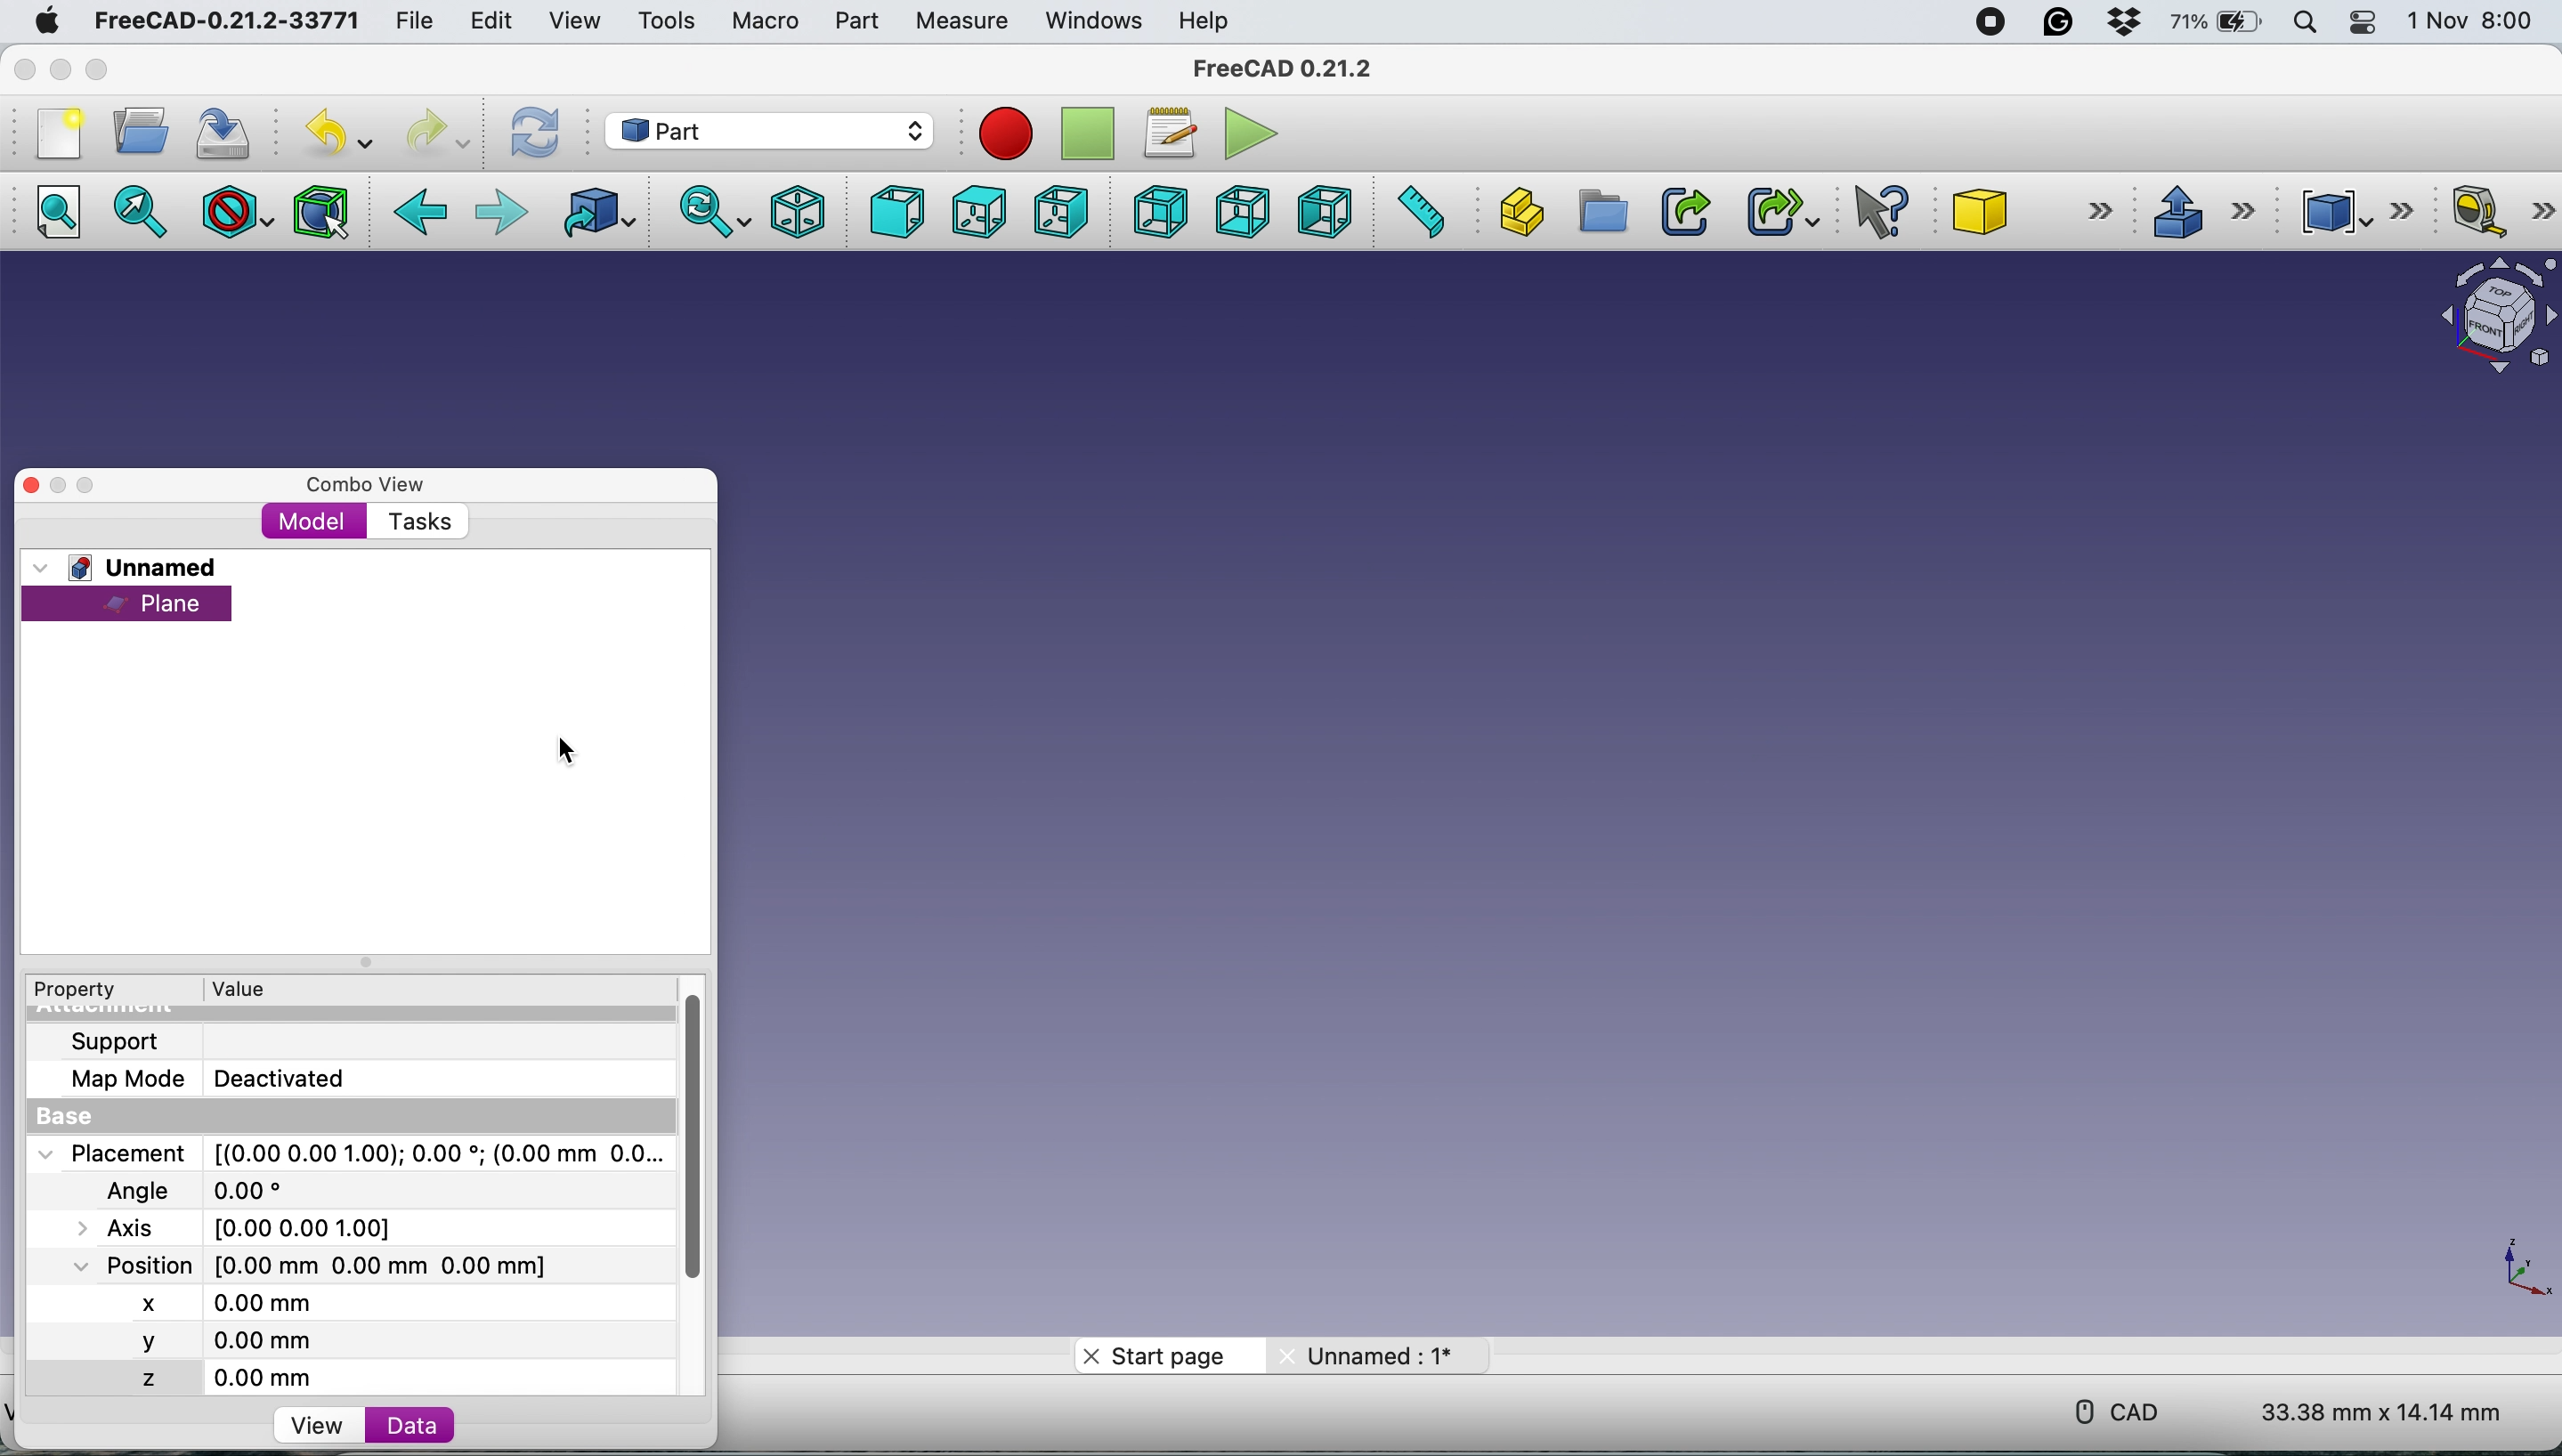 This screenshot has height=1456, width=2562. I want to click on tasks, so click(426, 523).